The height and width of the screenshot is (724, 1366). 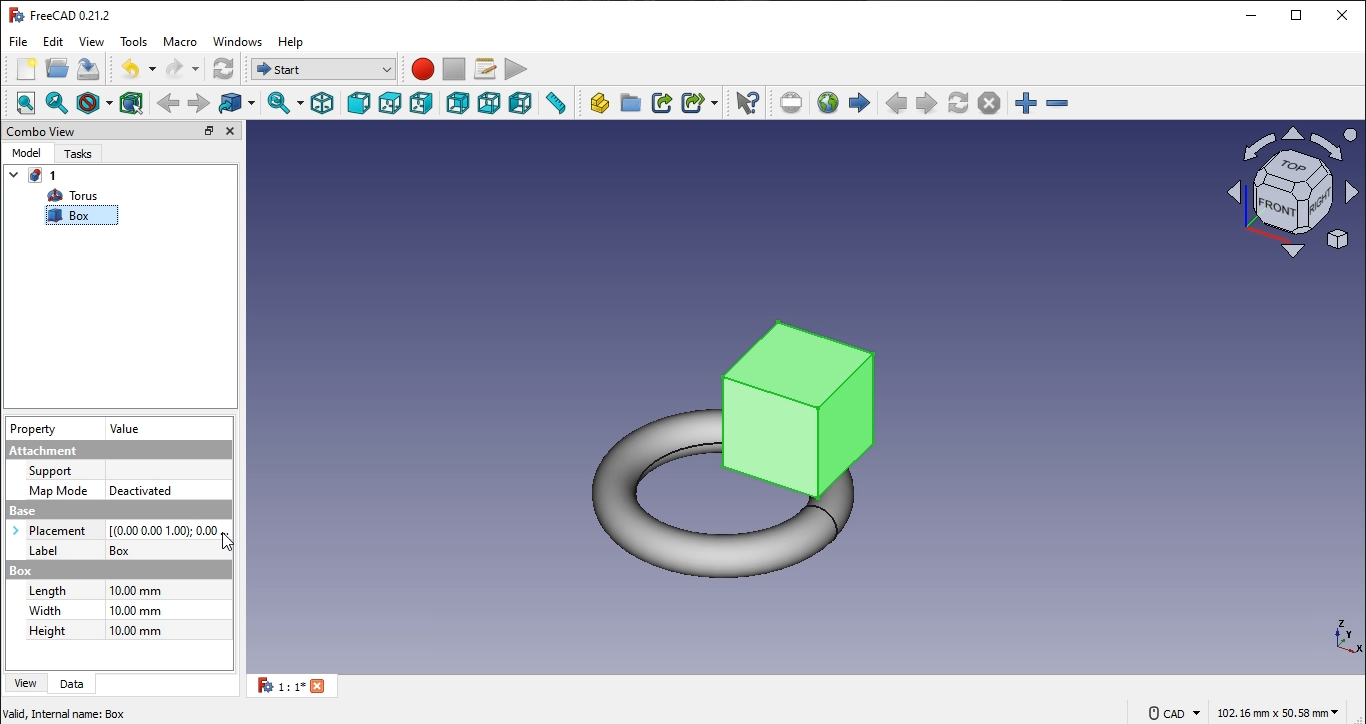 What do you see at coordinates (97, 102) in the screenshot?
I see `draw style` at bounding box center [97, 102].